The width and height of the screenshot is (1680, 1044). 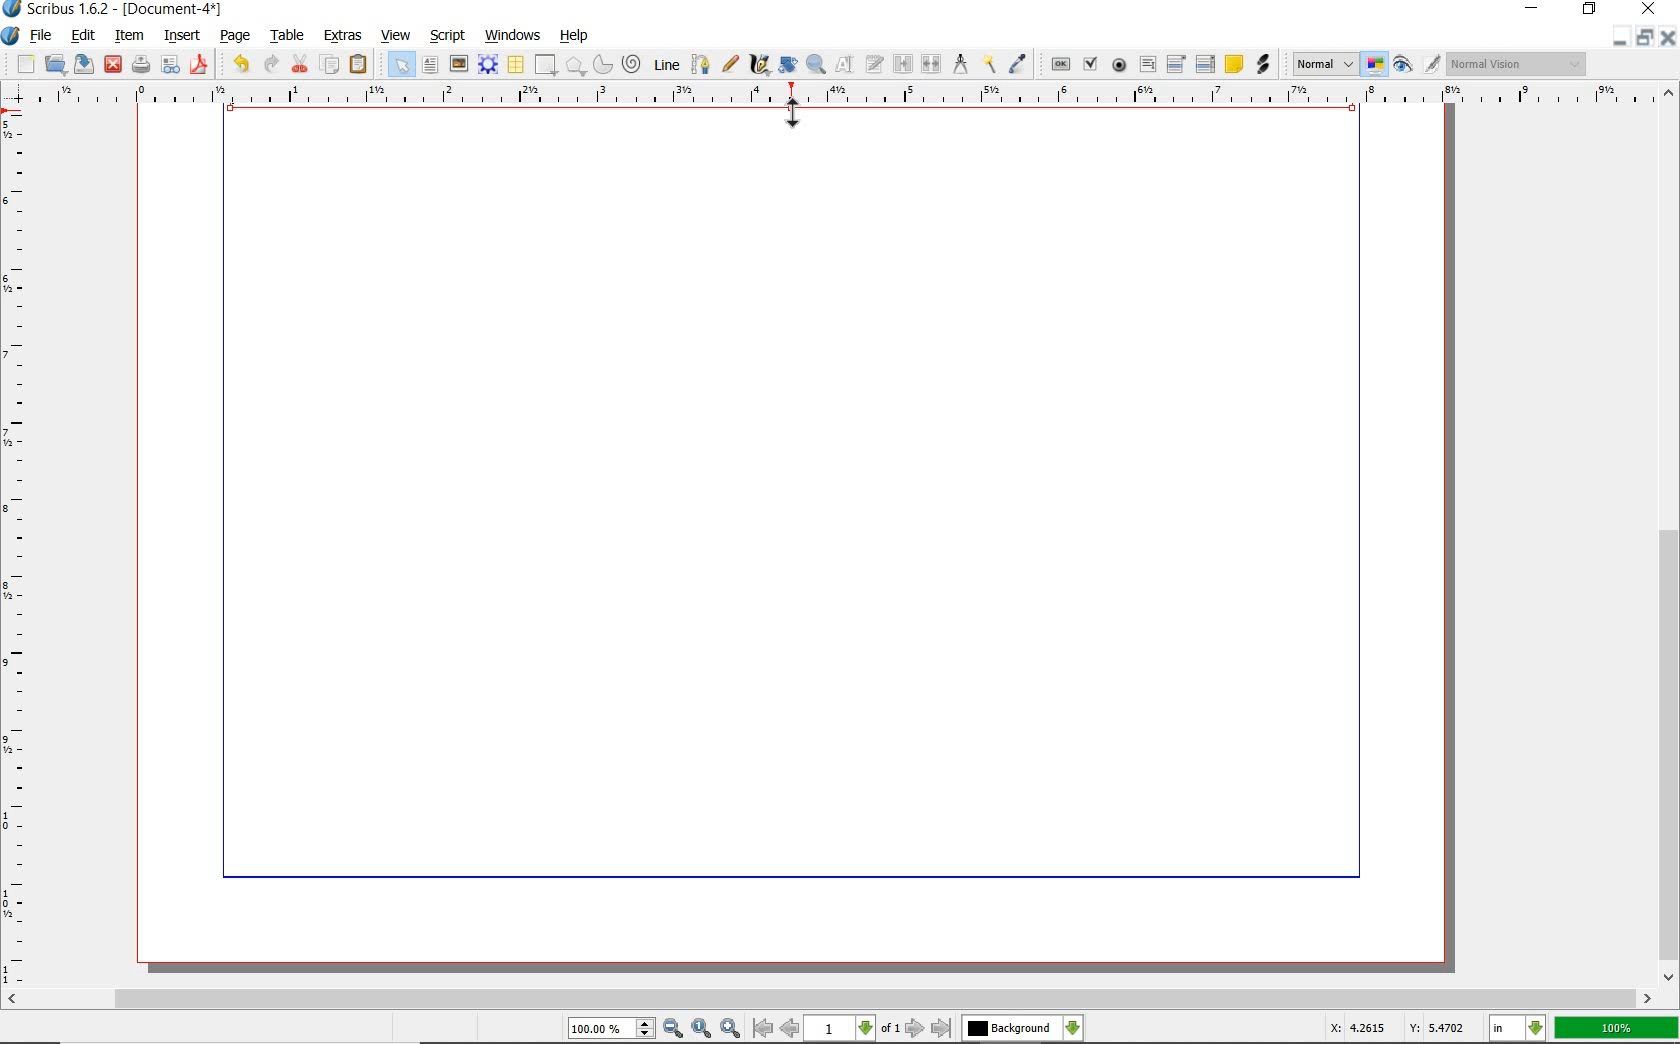 I want to click on calligraphic line, so click(x=759, y=64).